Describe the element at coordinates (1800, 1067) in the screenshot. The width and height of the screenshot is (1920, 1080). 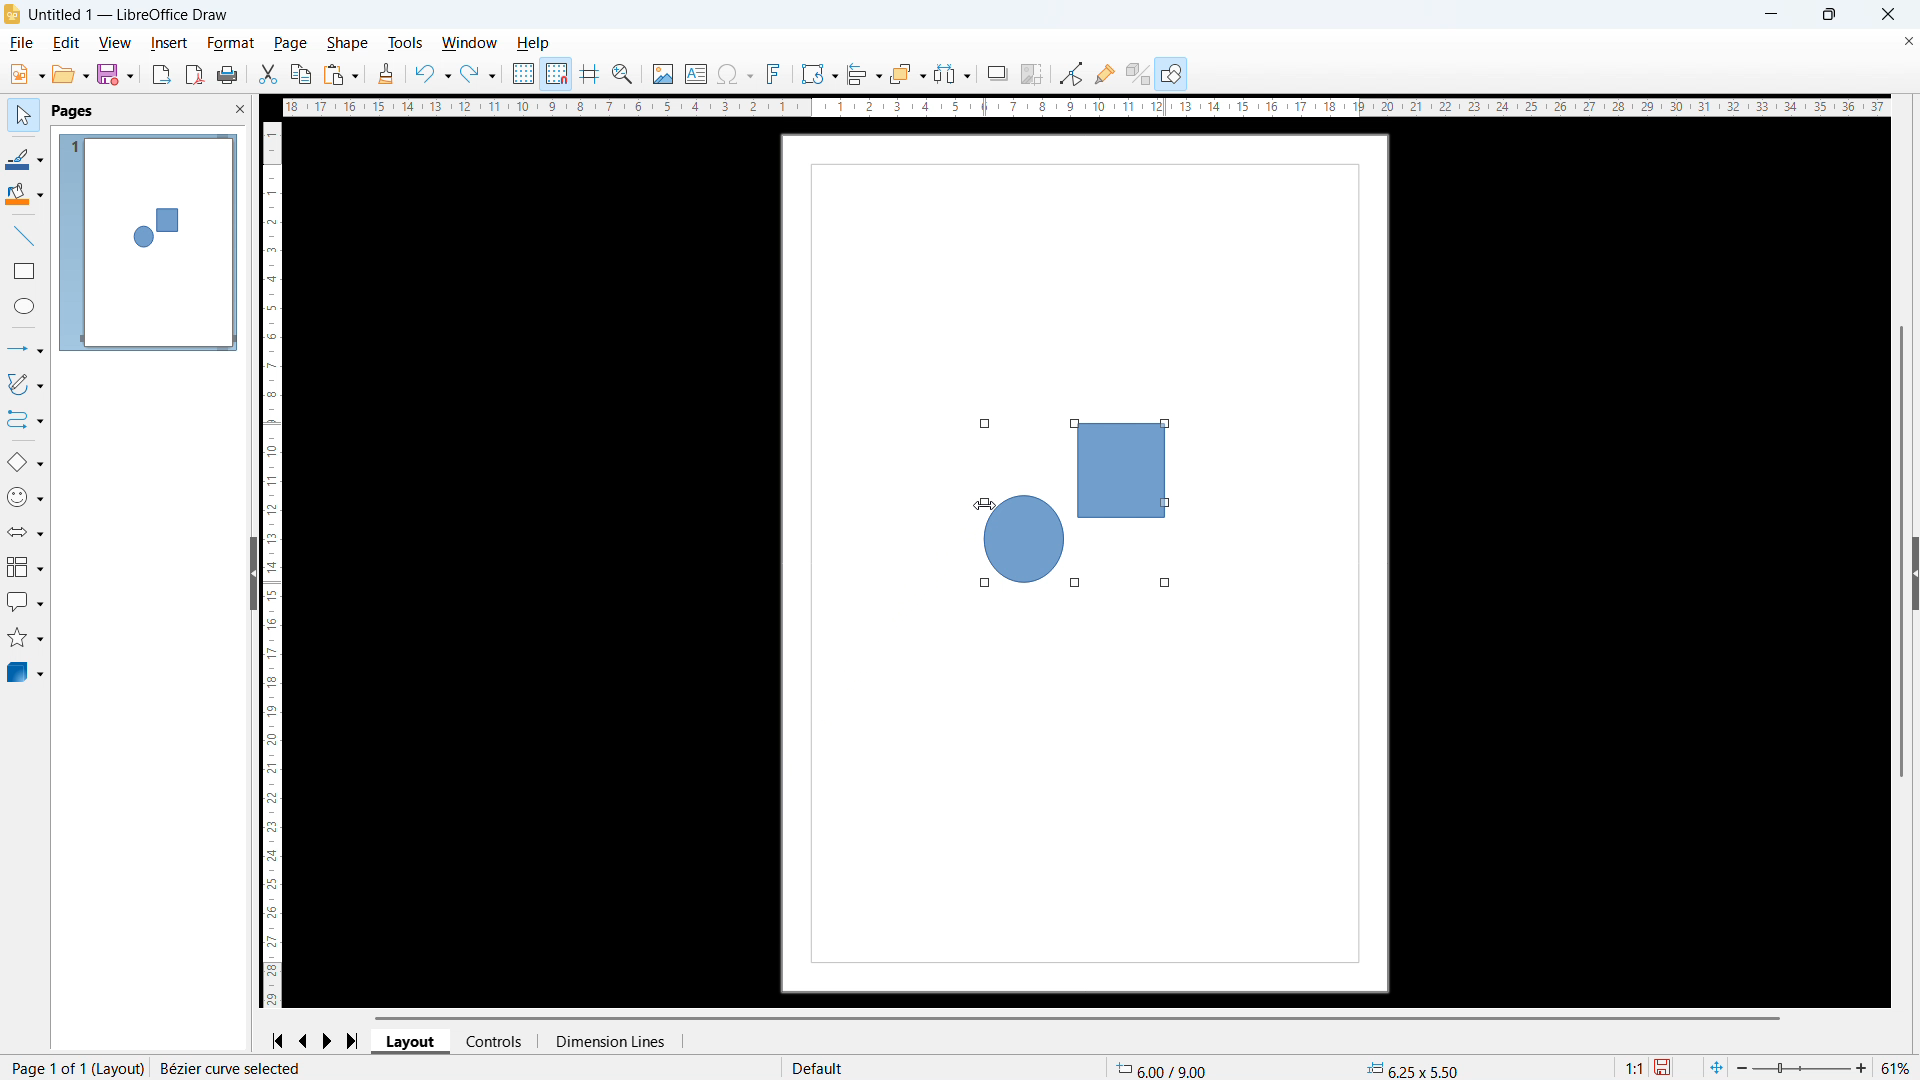
I see `Zoom slider ` at that location.